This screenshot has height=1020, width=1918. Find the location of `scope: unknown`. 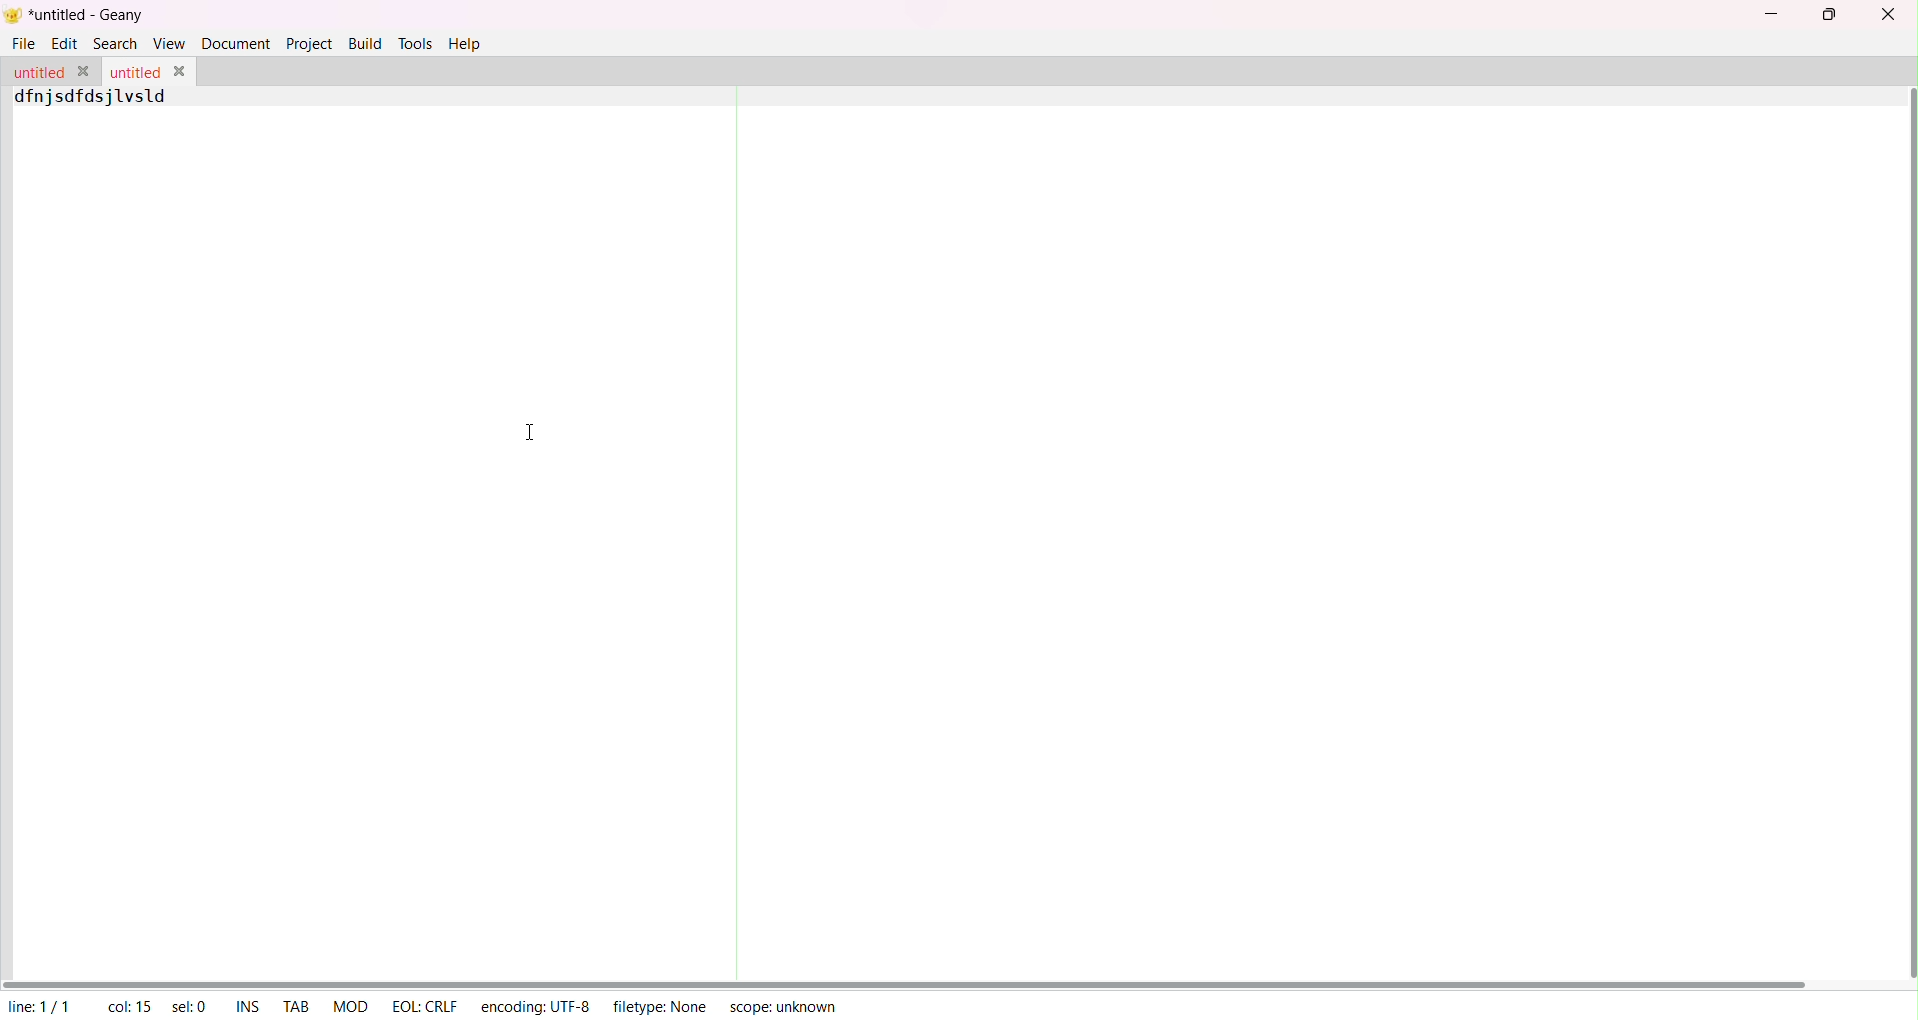

scope: unknown is located at coordinates (785, 1007).